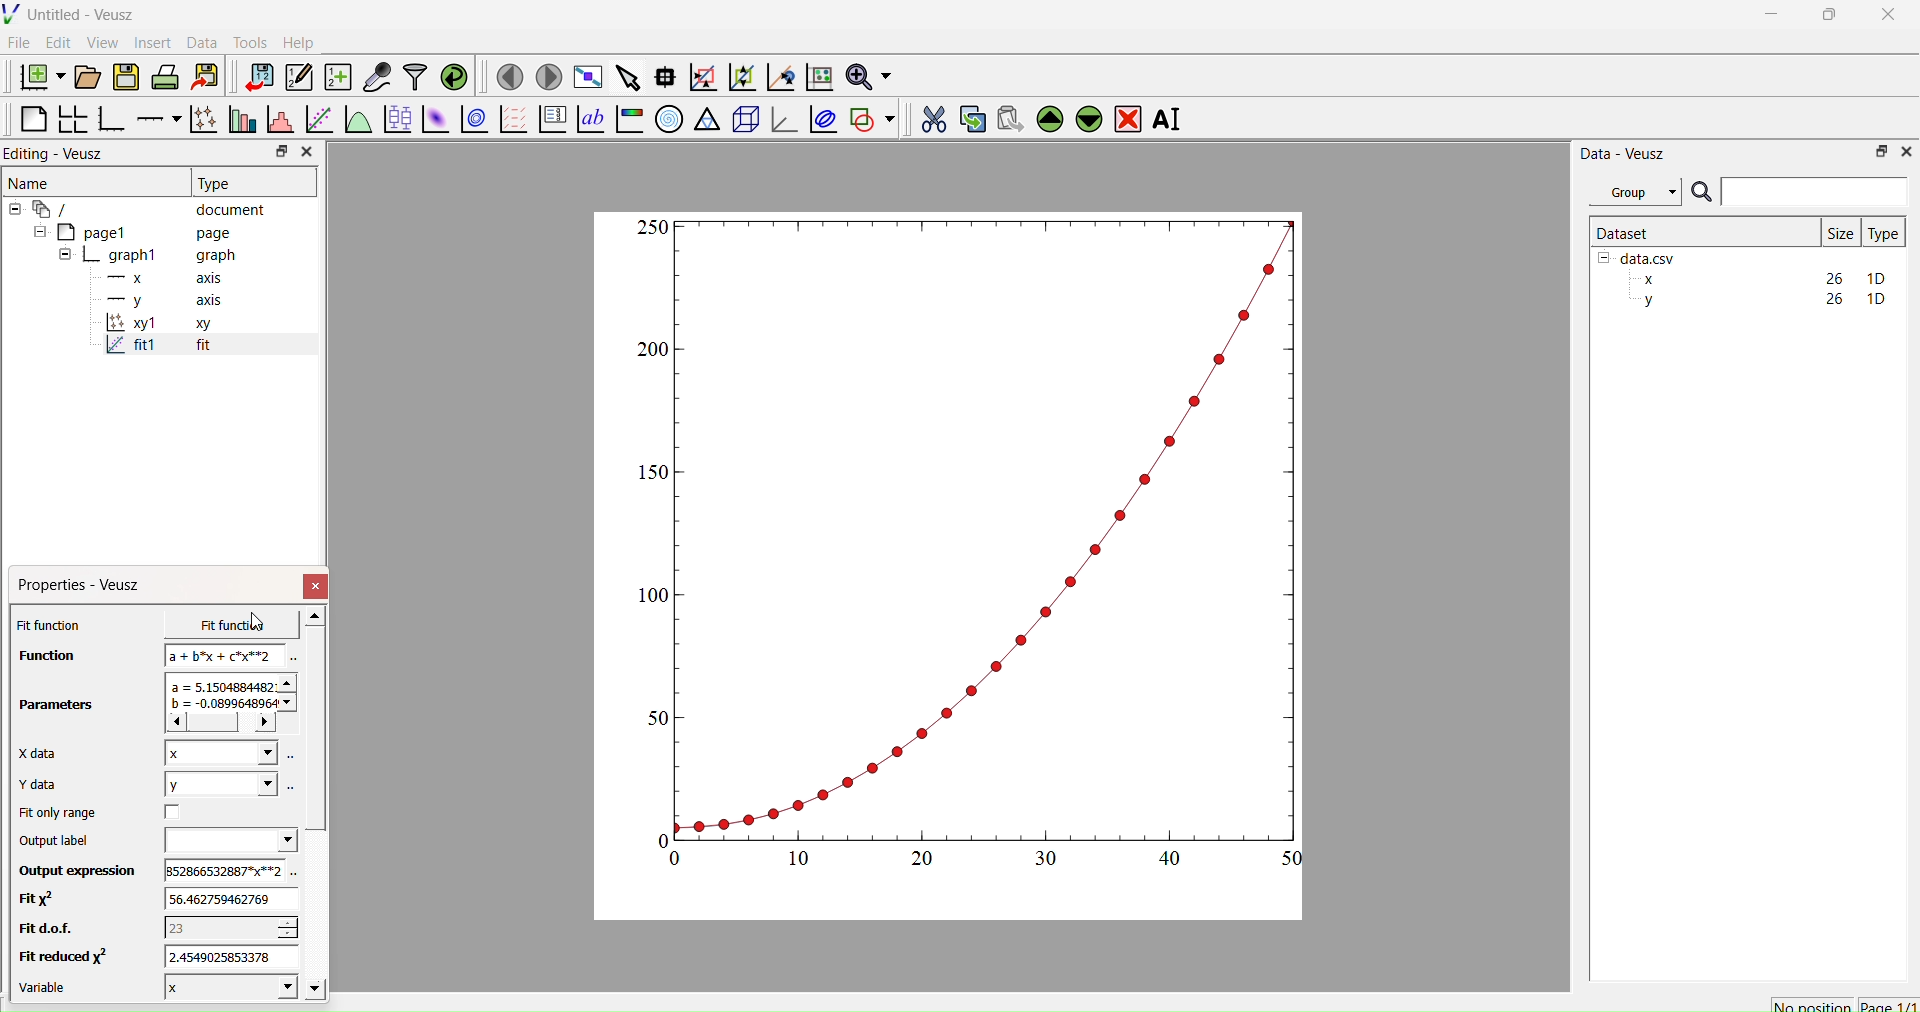  I want to click on Close, so click(317, 586).